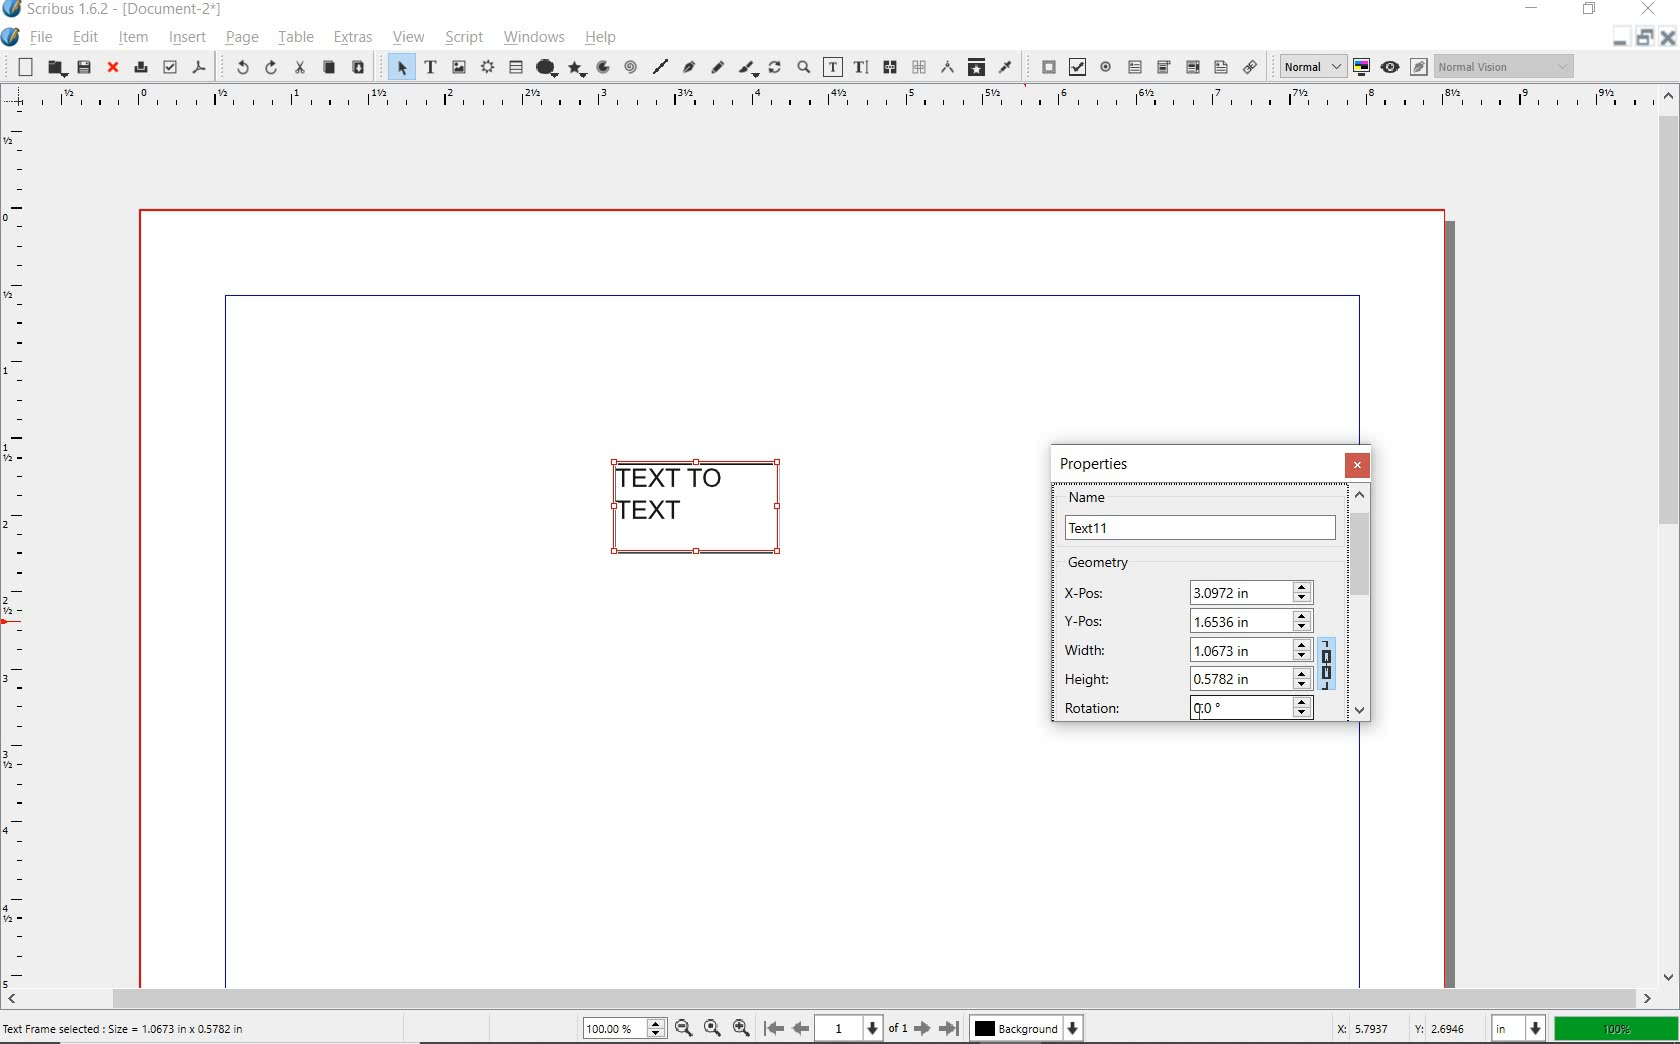 This screenshot has height=1044, width=1680. What do you see at coordinates (629, 66) in the screenshot?
I see `spiral` at bounding box center [629, 66].